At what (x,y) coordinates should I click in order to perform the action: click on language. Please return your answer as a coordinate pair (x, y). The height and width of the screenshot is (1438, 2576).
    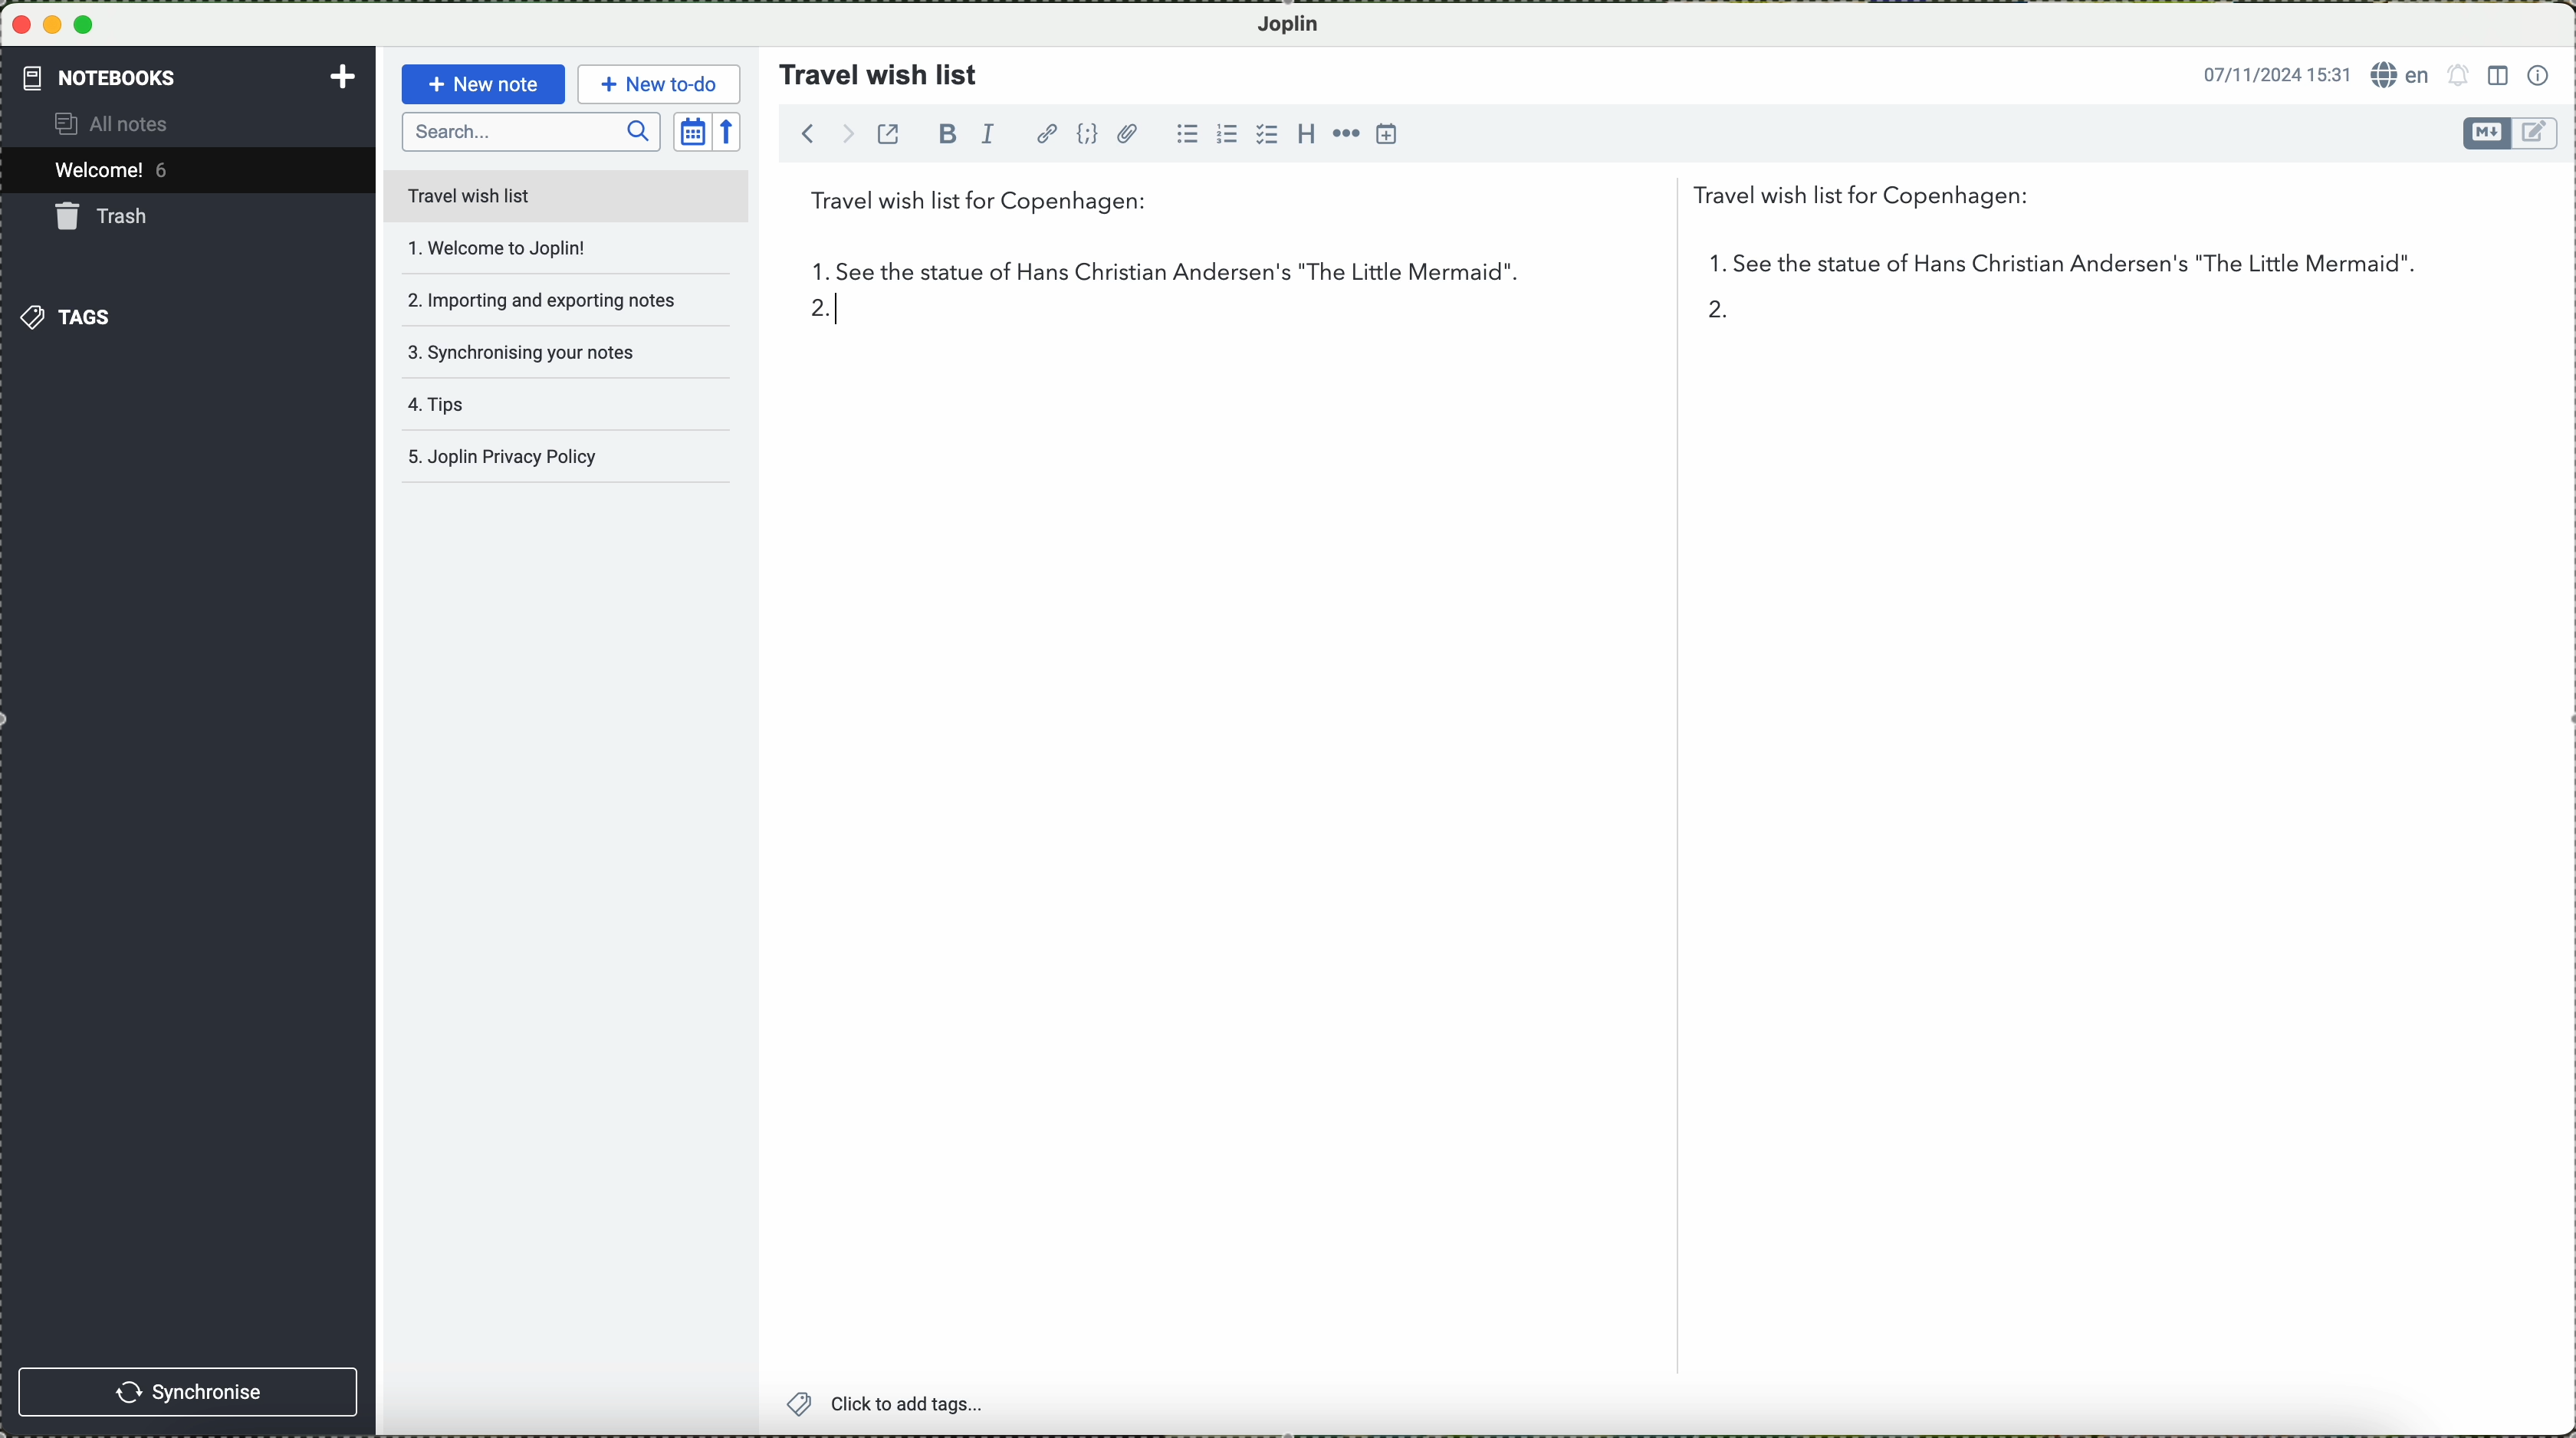
    Looking at the image, I should click on (2401, 75).